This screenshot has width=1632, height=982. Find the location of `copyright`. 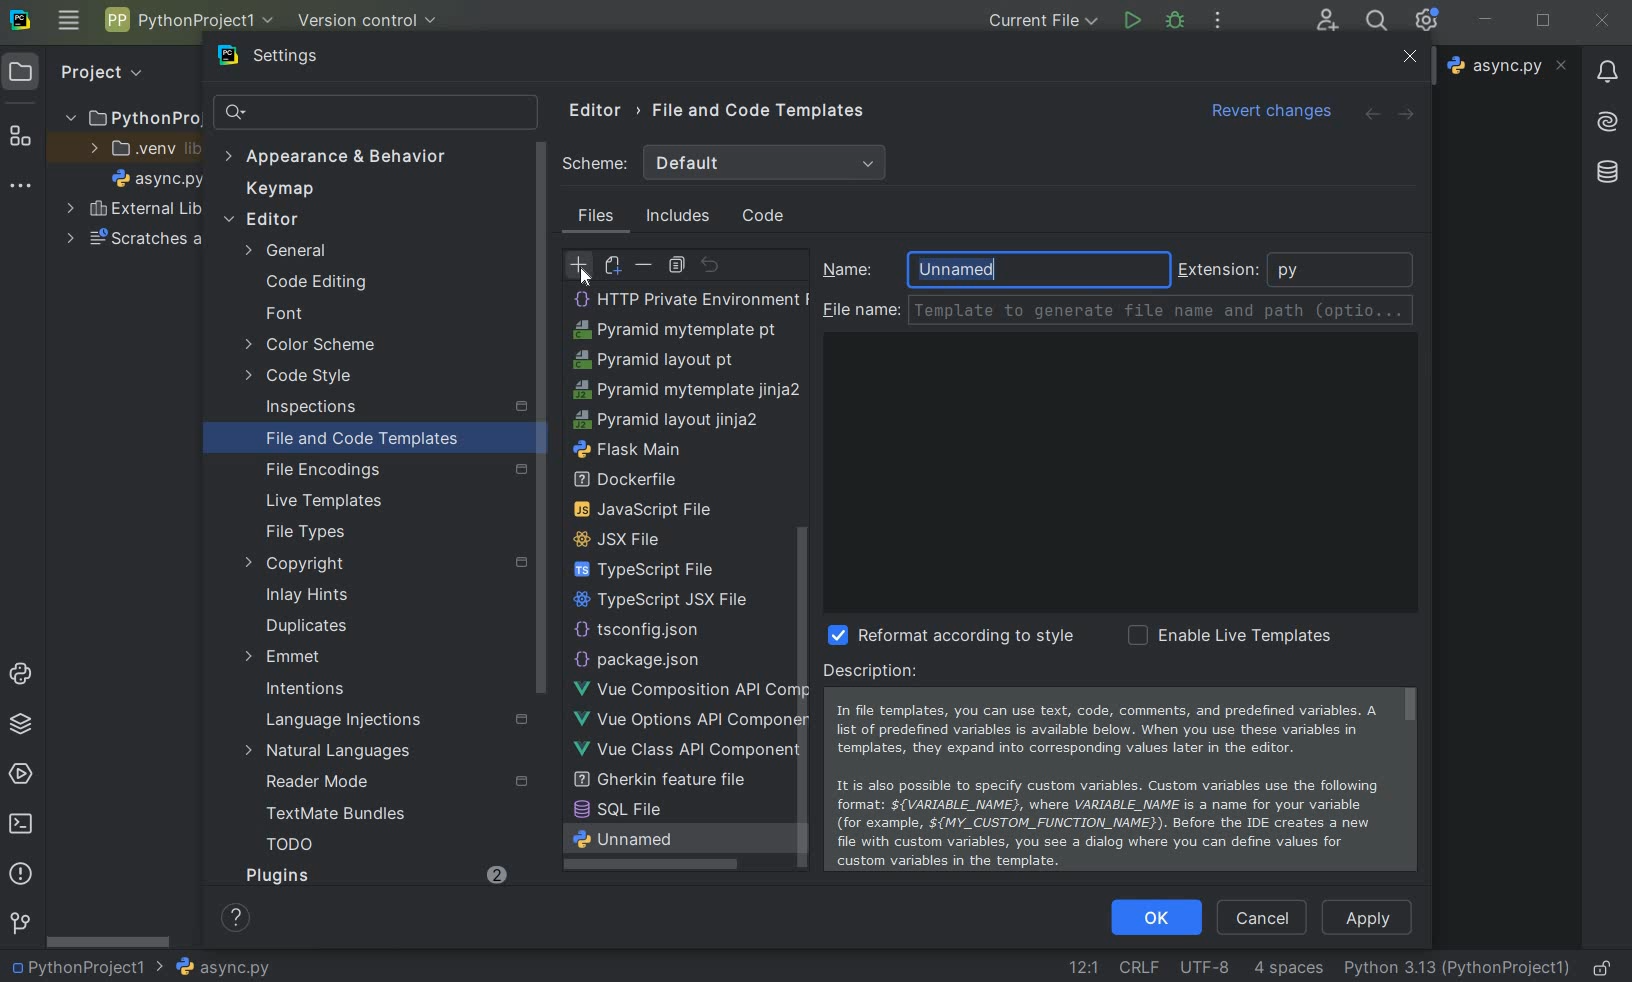

copyright is located at coordinates (381, 566).